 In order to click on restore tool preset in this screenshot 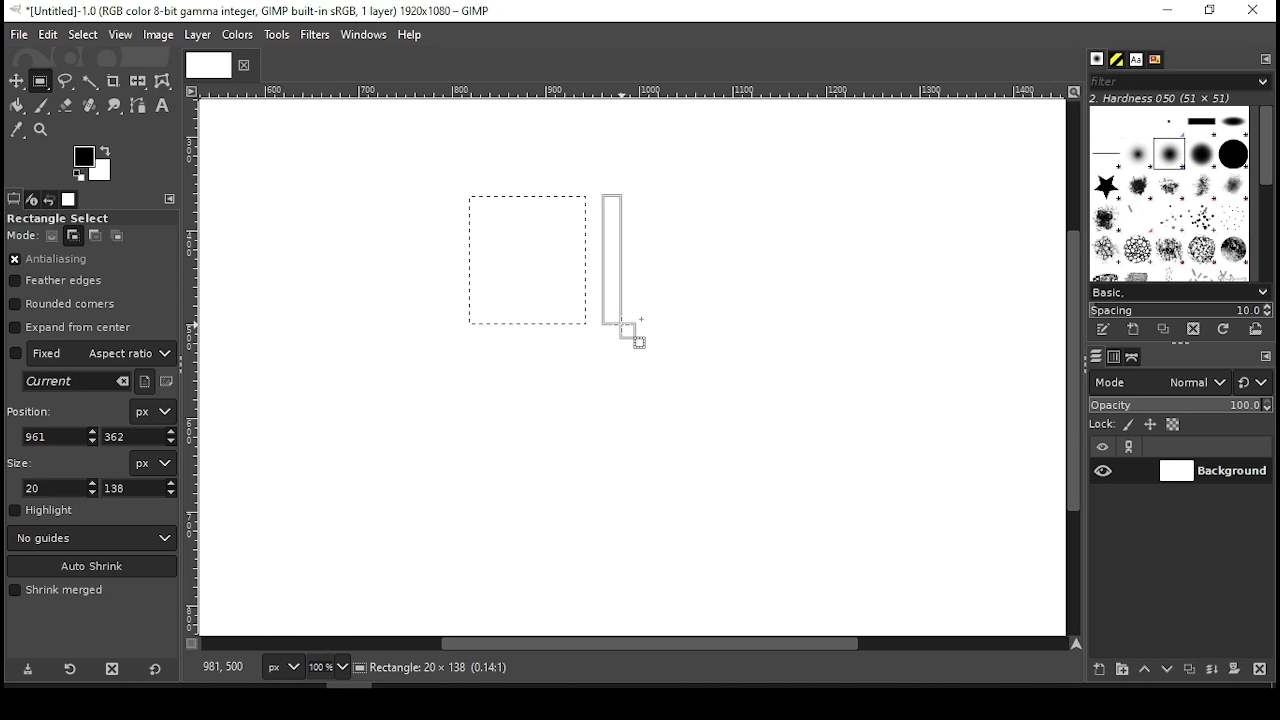, I will do `click(72, 667)`.